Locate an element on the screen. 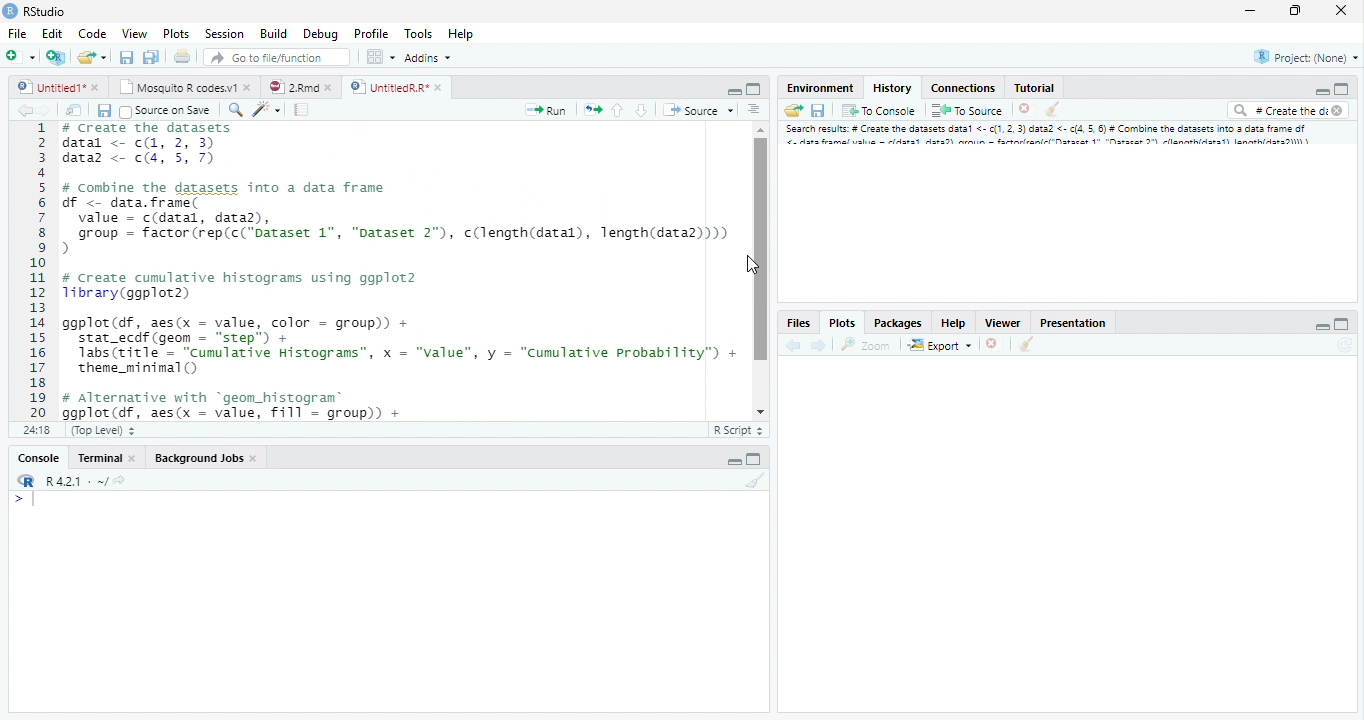  Debug is located at coordinates (348, 34).